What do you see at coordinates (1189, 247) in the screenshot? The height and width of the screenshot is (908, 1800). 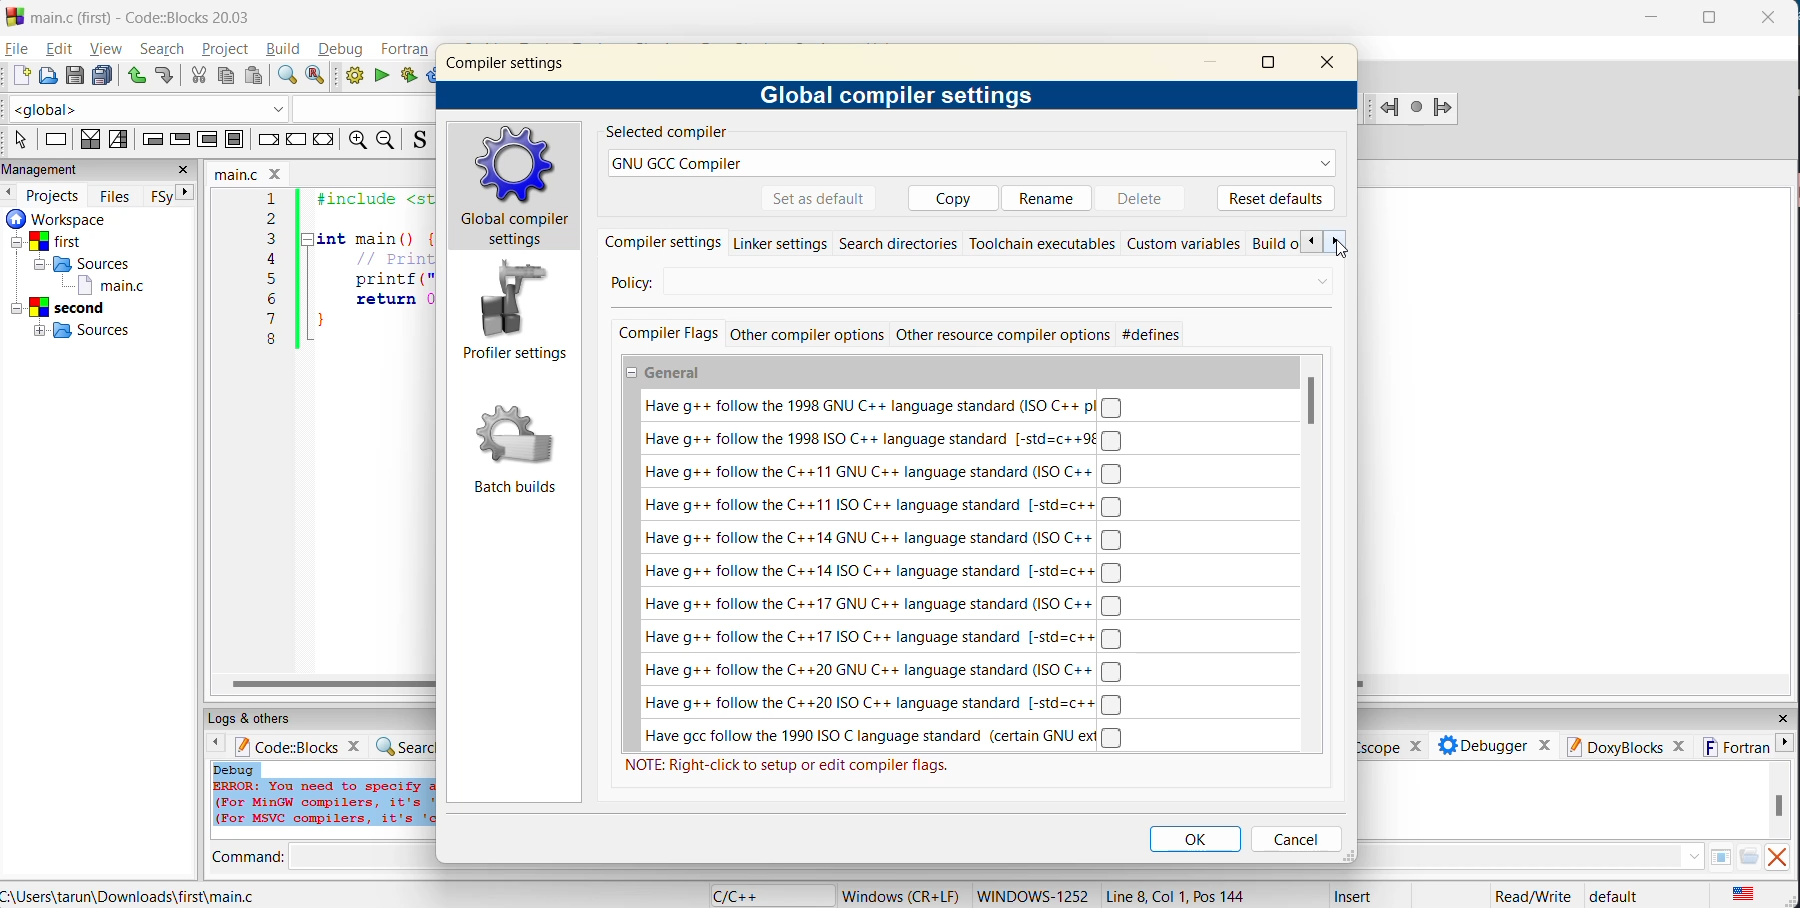 I see `custom variables` at bounding box center [1189, 247].